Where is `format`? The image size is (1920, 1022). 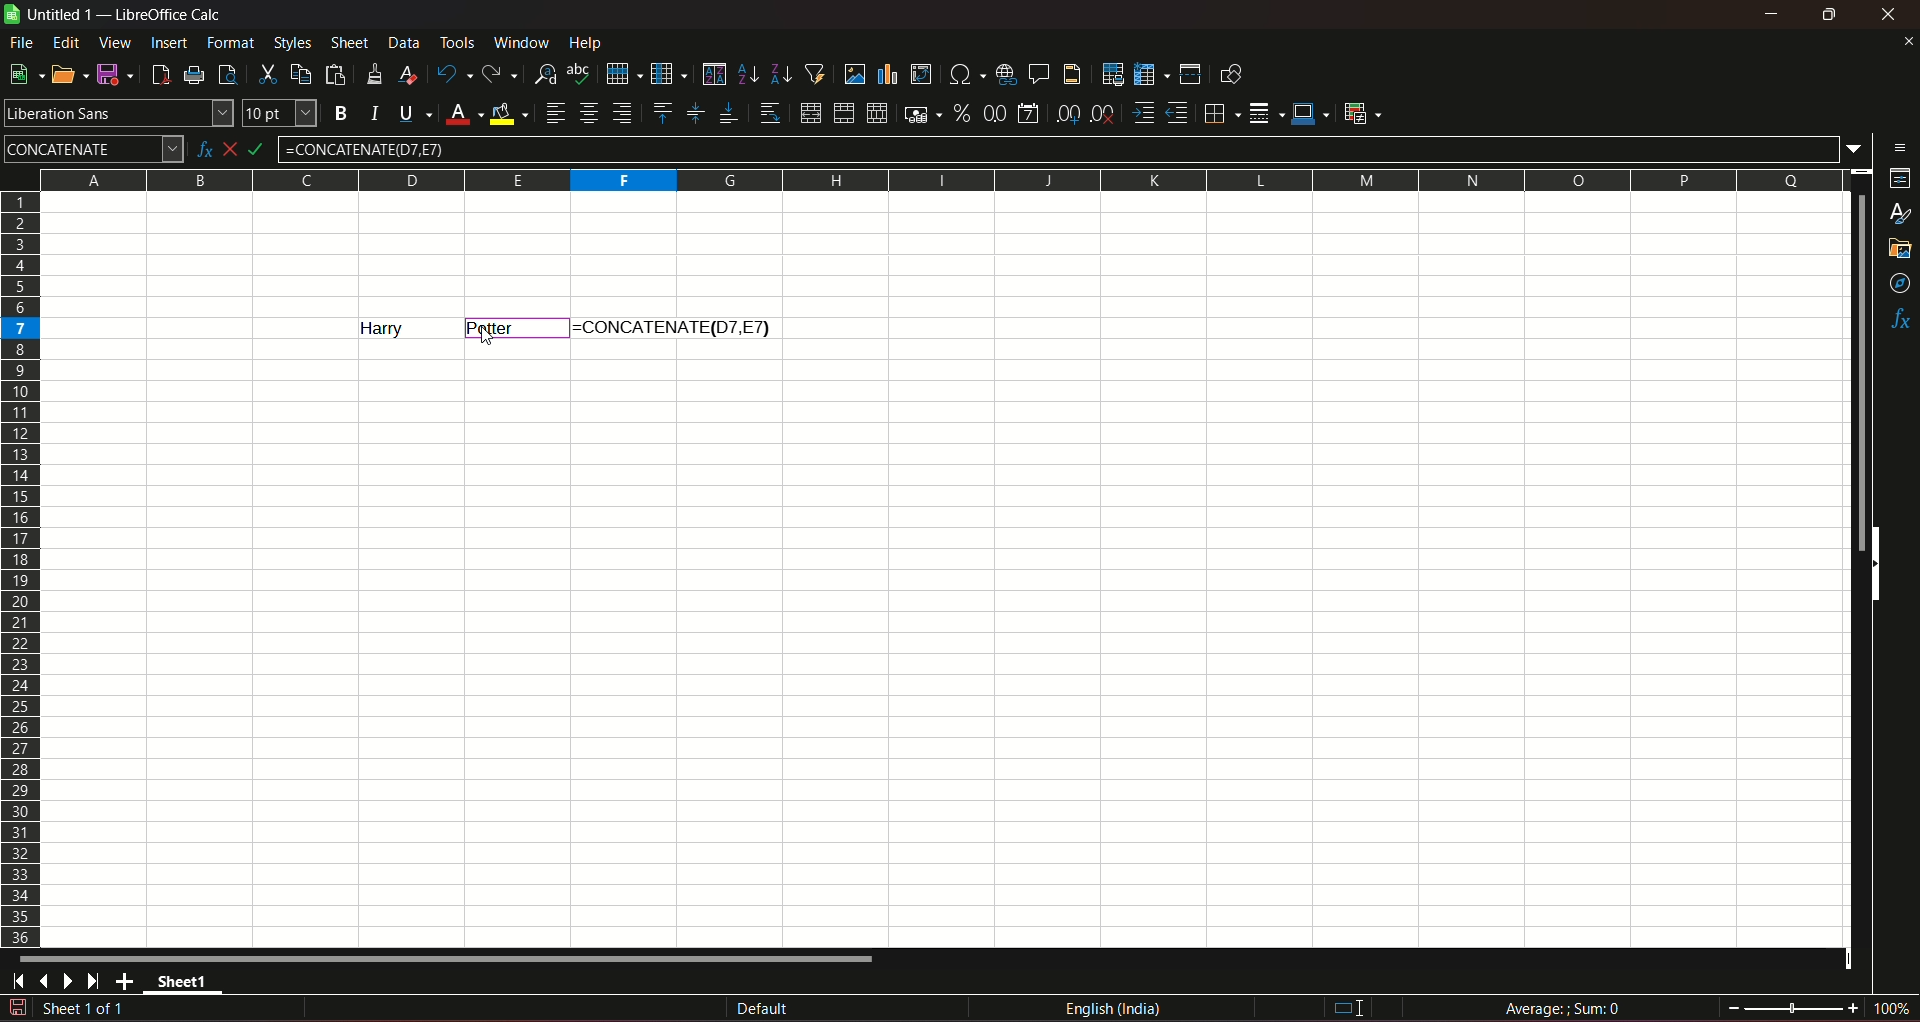
format is located at coordinates (232, 42).